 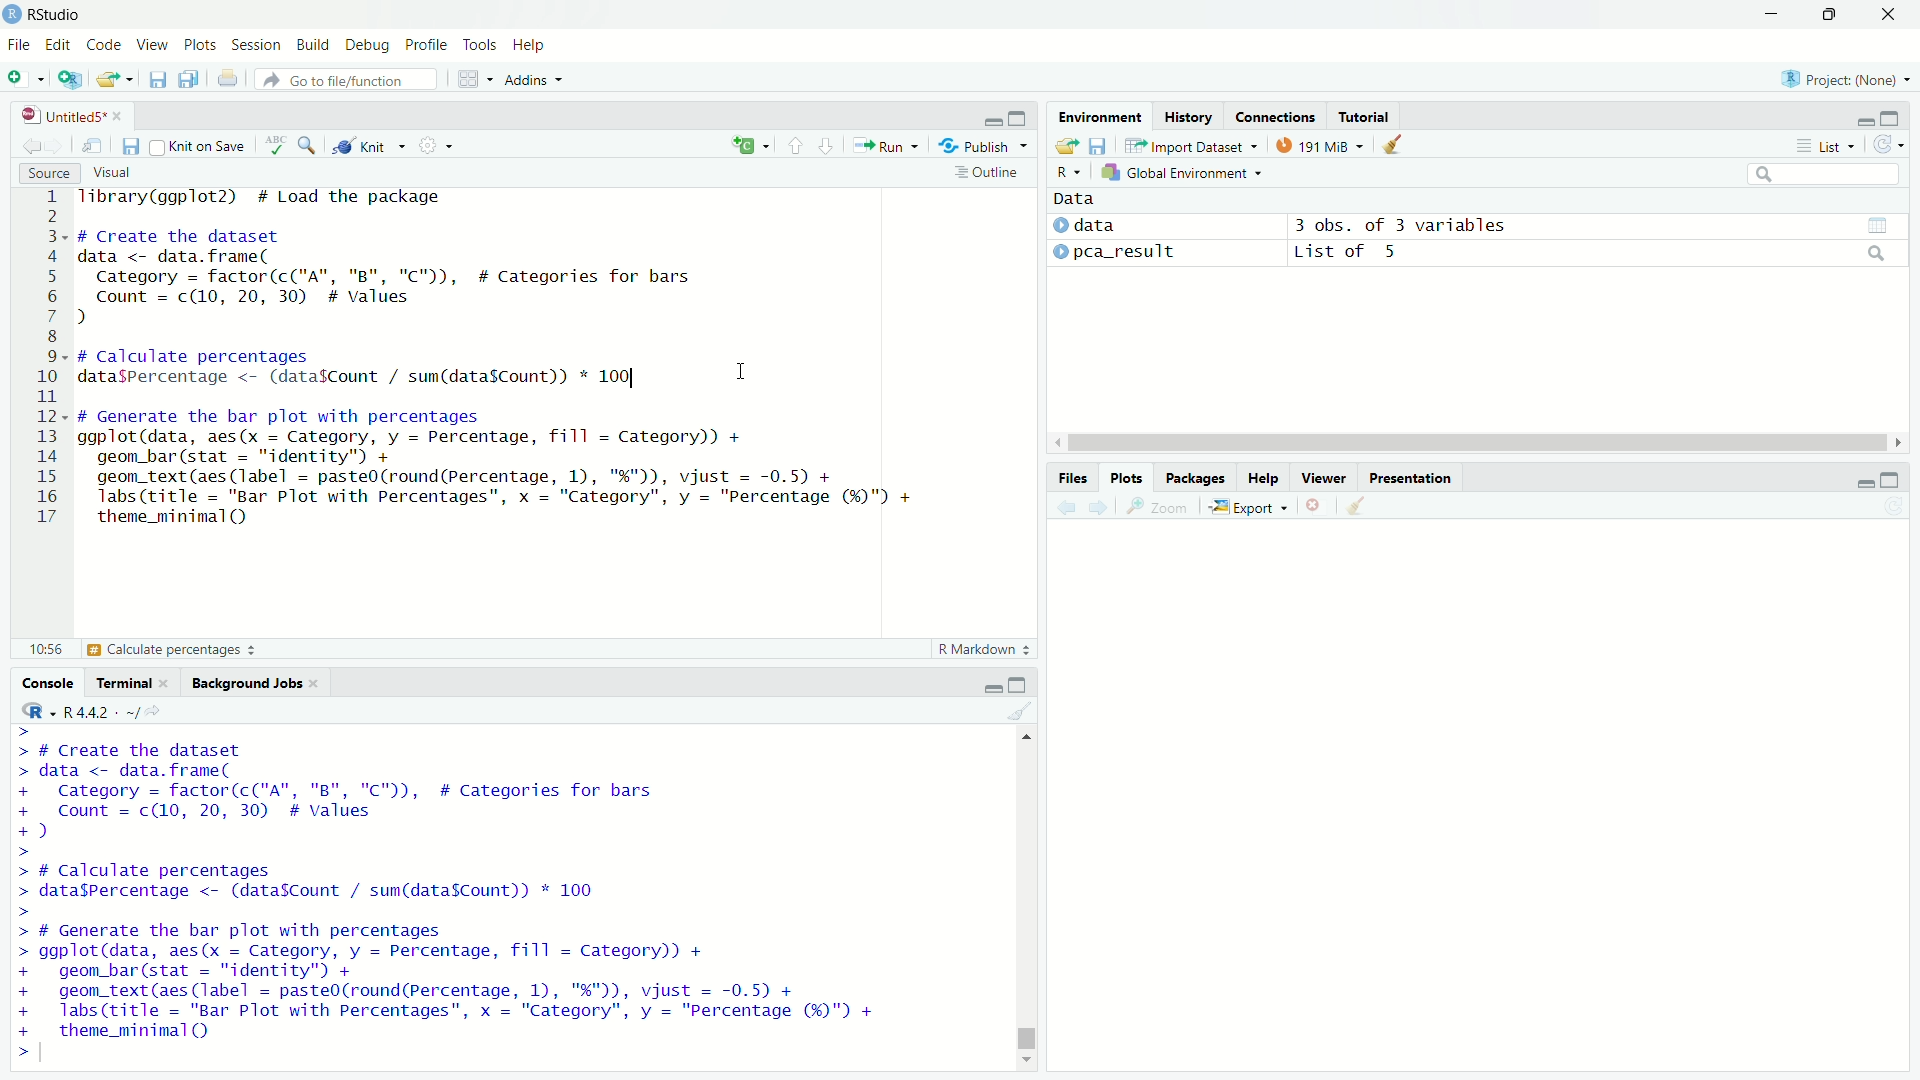 I want to click on outline, so click(x=986, y=175).